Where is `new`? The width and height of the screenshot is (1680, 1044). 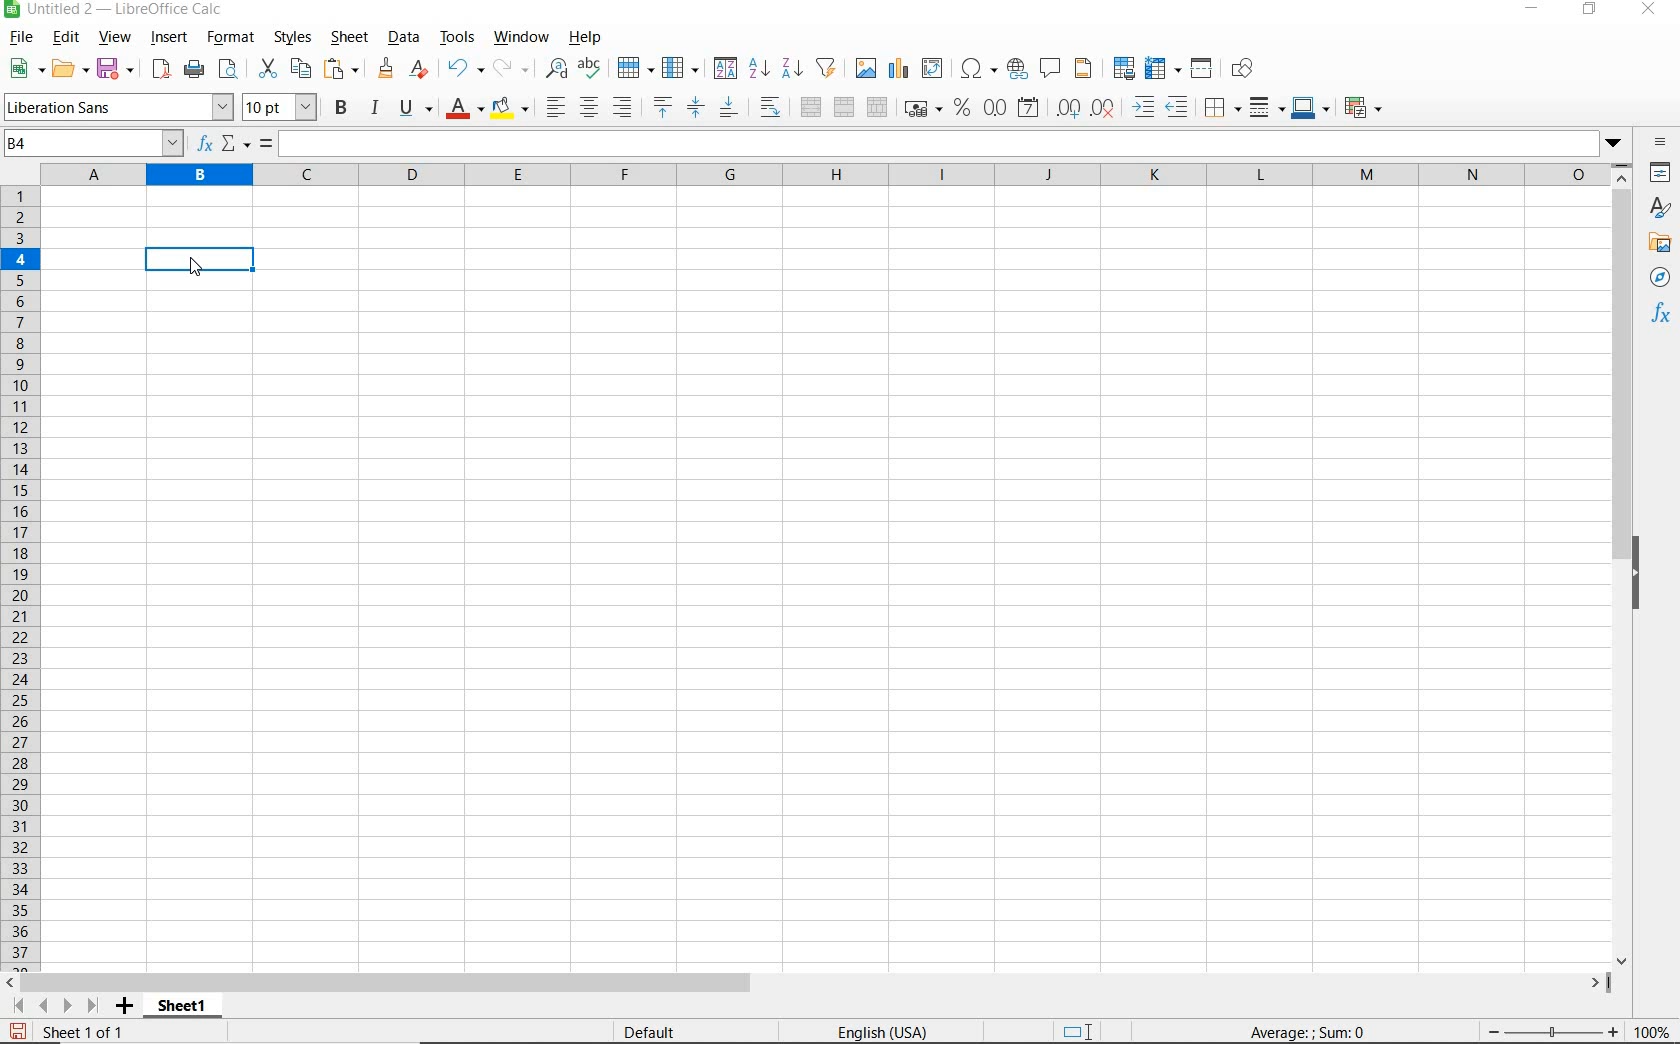
new is located at coordinates (26, 70).